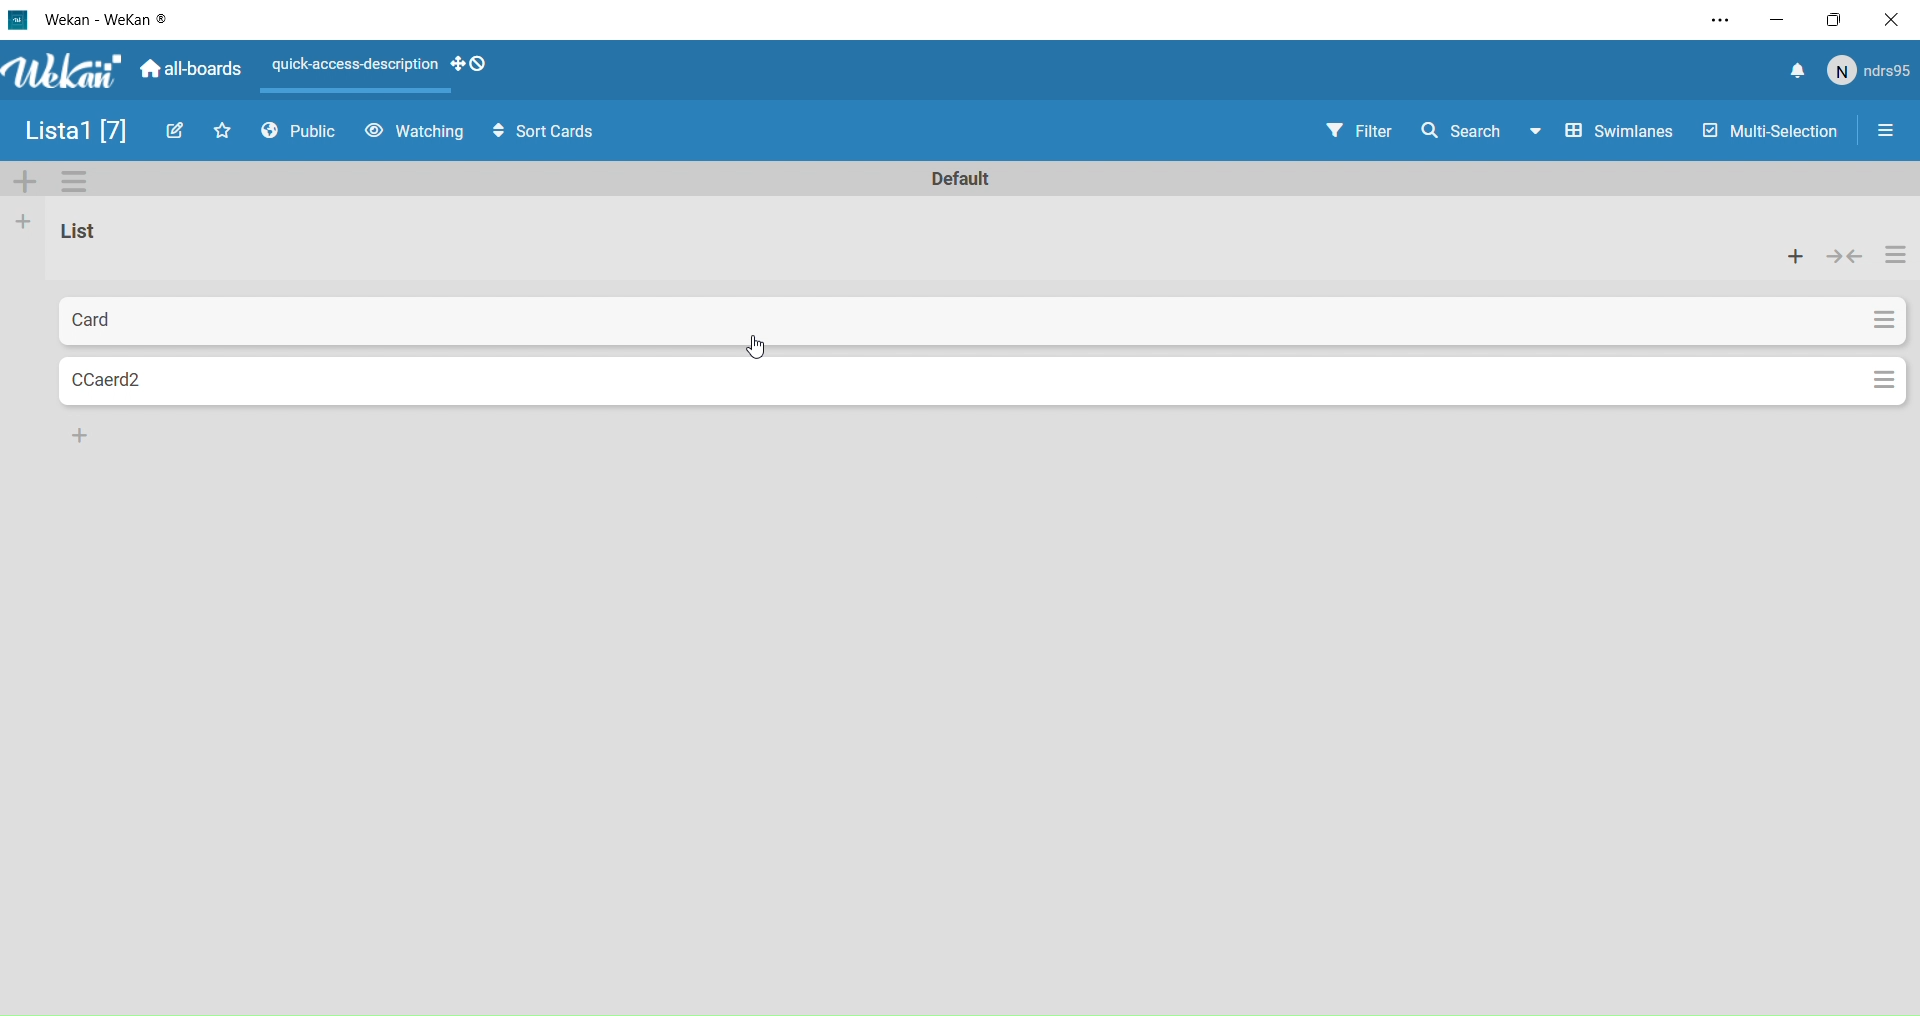 The height and width of the screenshot is (1016, 1920). I want to click on Card, so click(847, 322).